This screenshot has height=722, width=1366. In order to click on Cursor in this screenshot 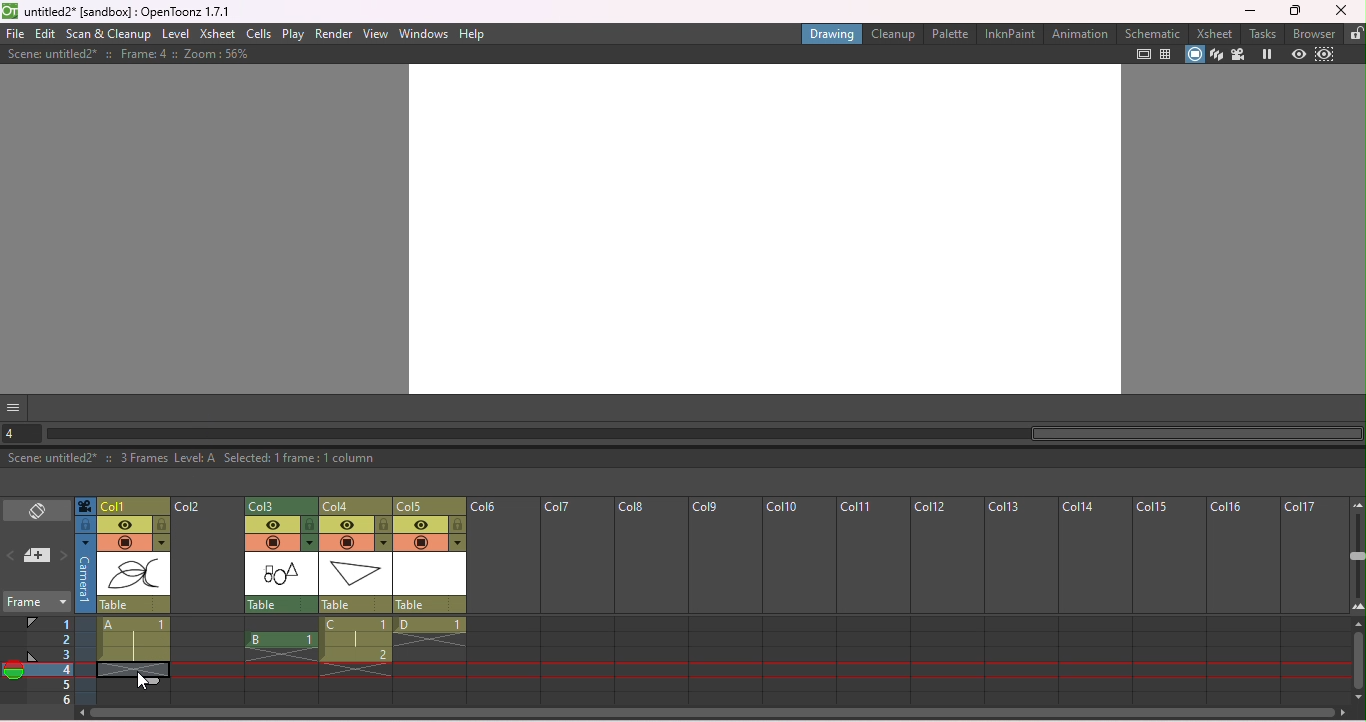, I will do `click(143, 681)`.